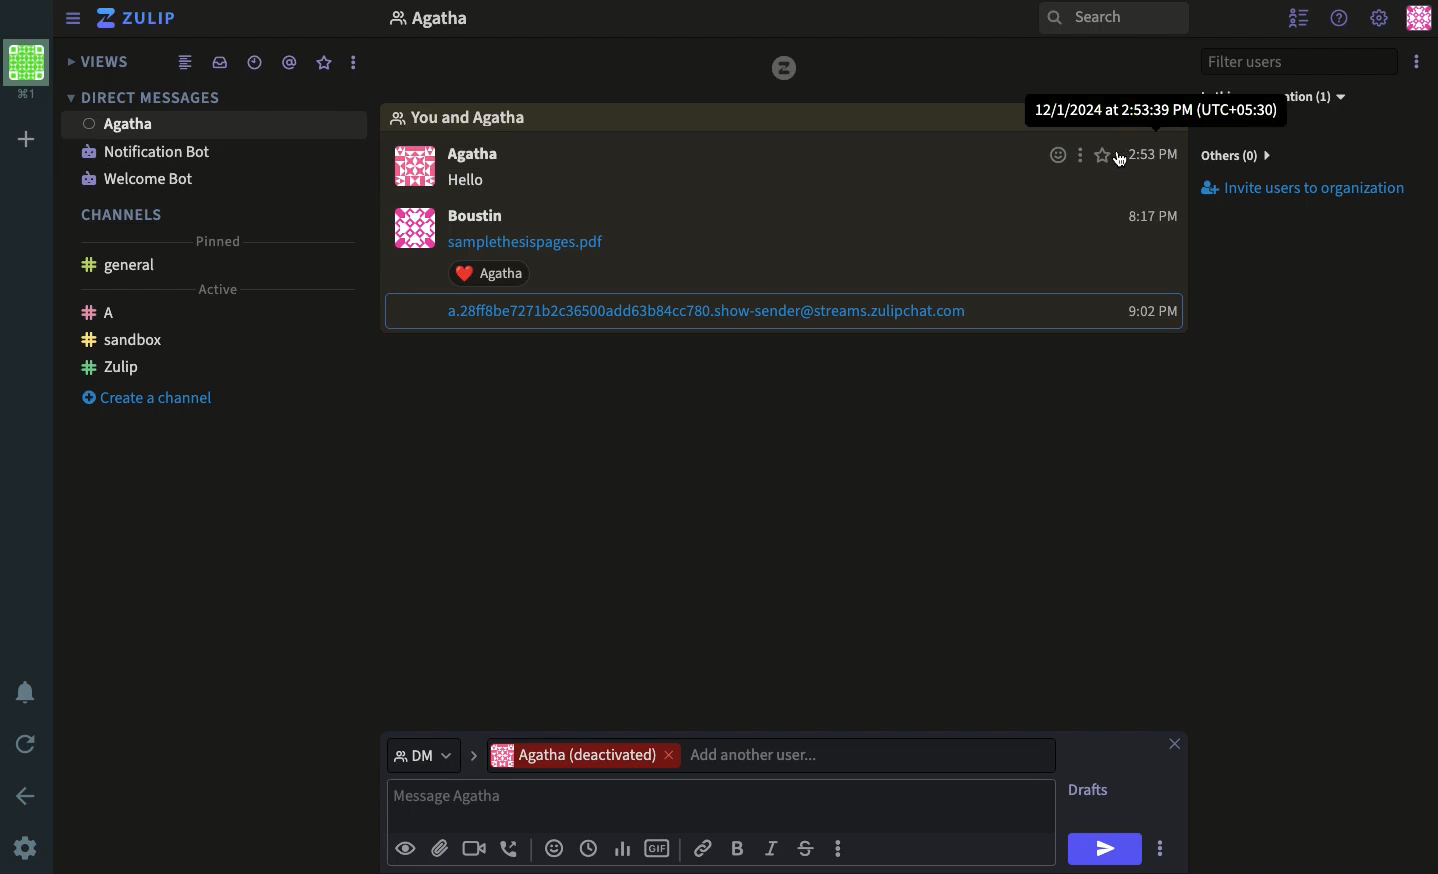  Describe the element at coordinates (510, 848) in the screenshot. I see `Voice call` at that location.